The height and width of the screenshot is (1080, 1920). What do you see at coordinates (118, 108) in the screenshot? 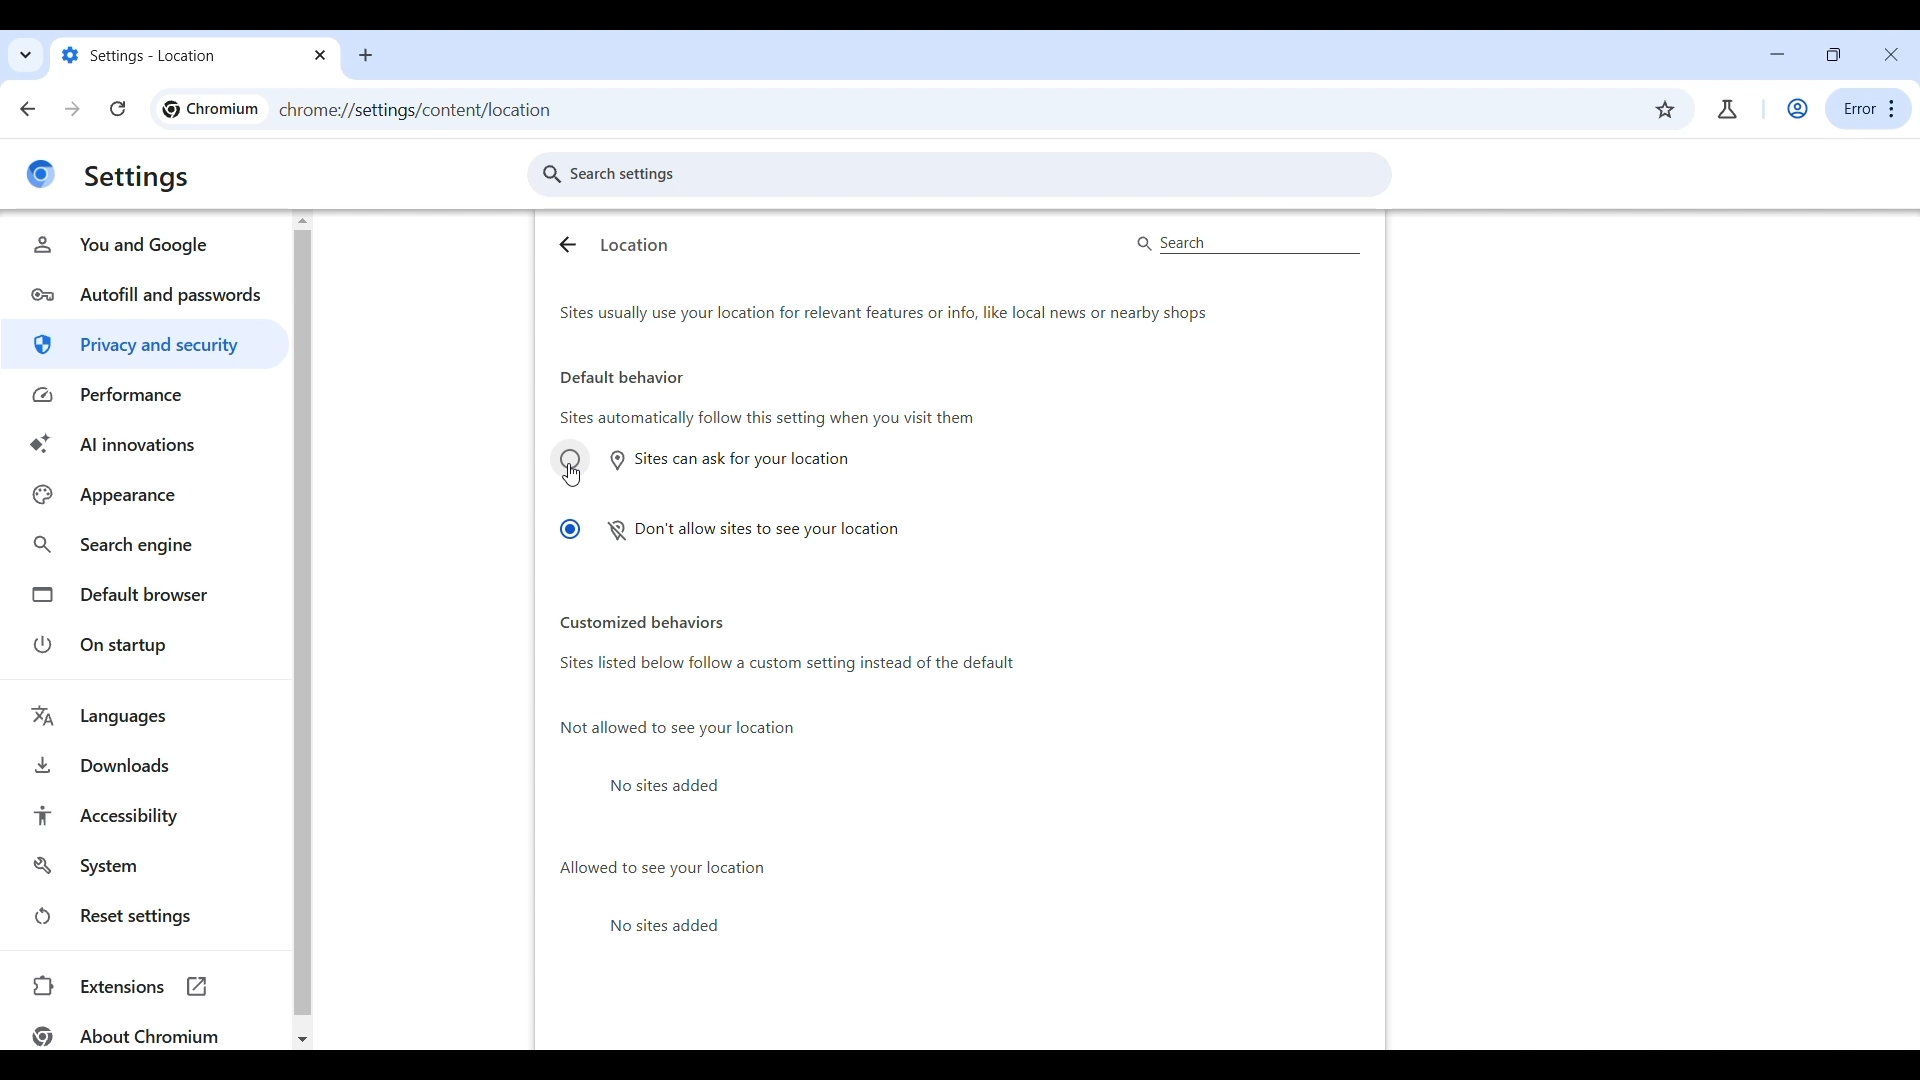
I see `Reload page` at bounding box center [118, 108].